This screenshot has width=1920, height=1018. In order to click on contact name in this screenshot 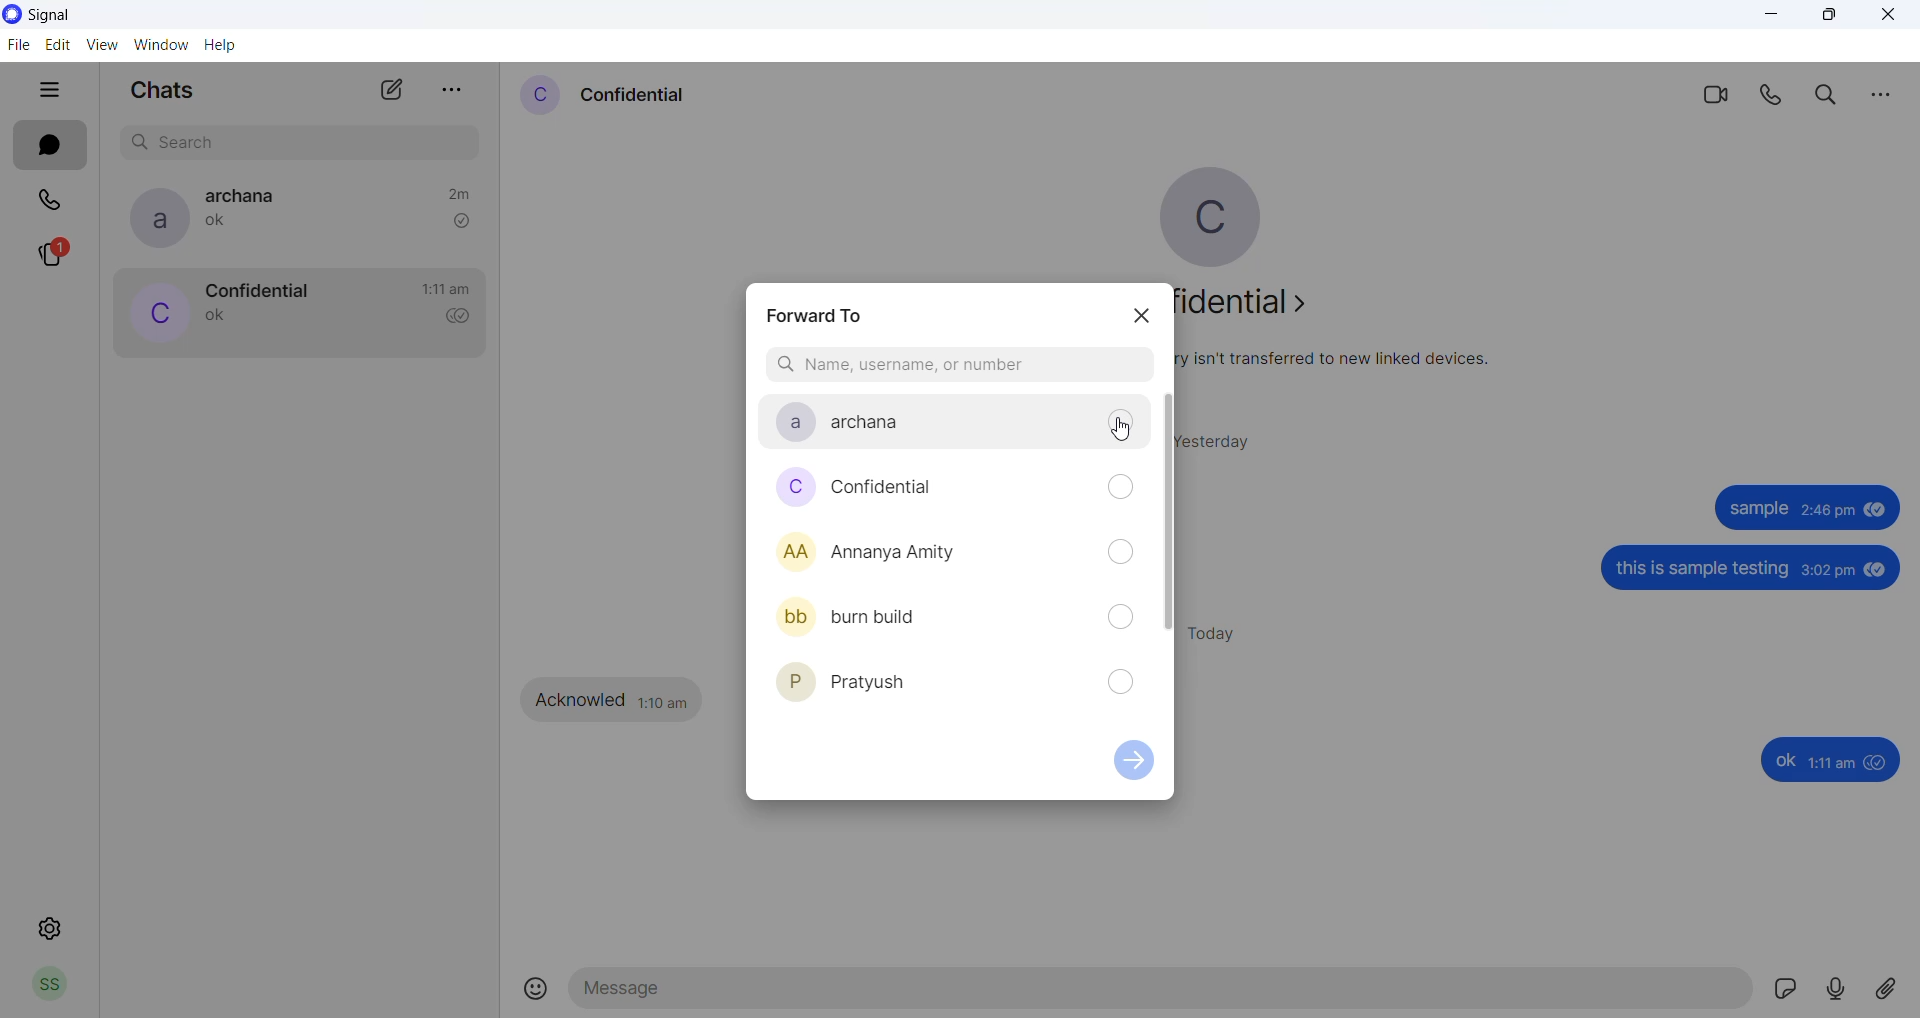, I will do `click(256, 289)`.